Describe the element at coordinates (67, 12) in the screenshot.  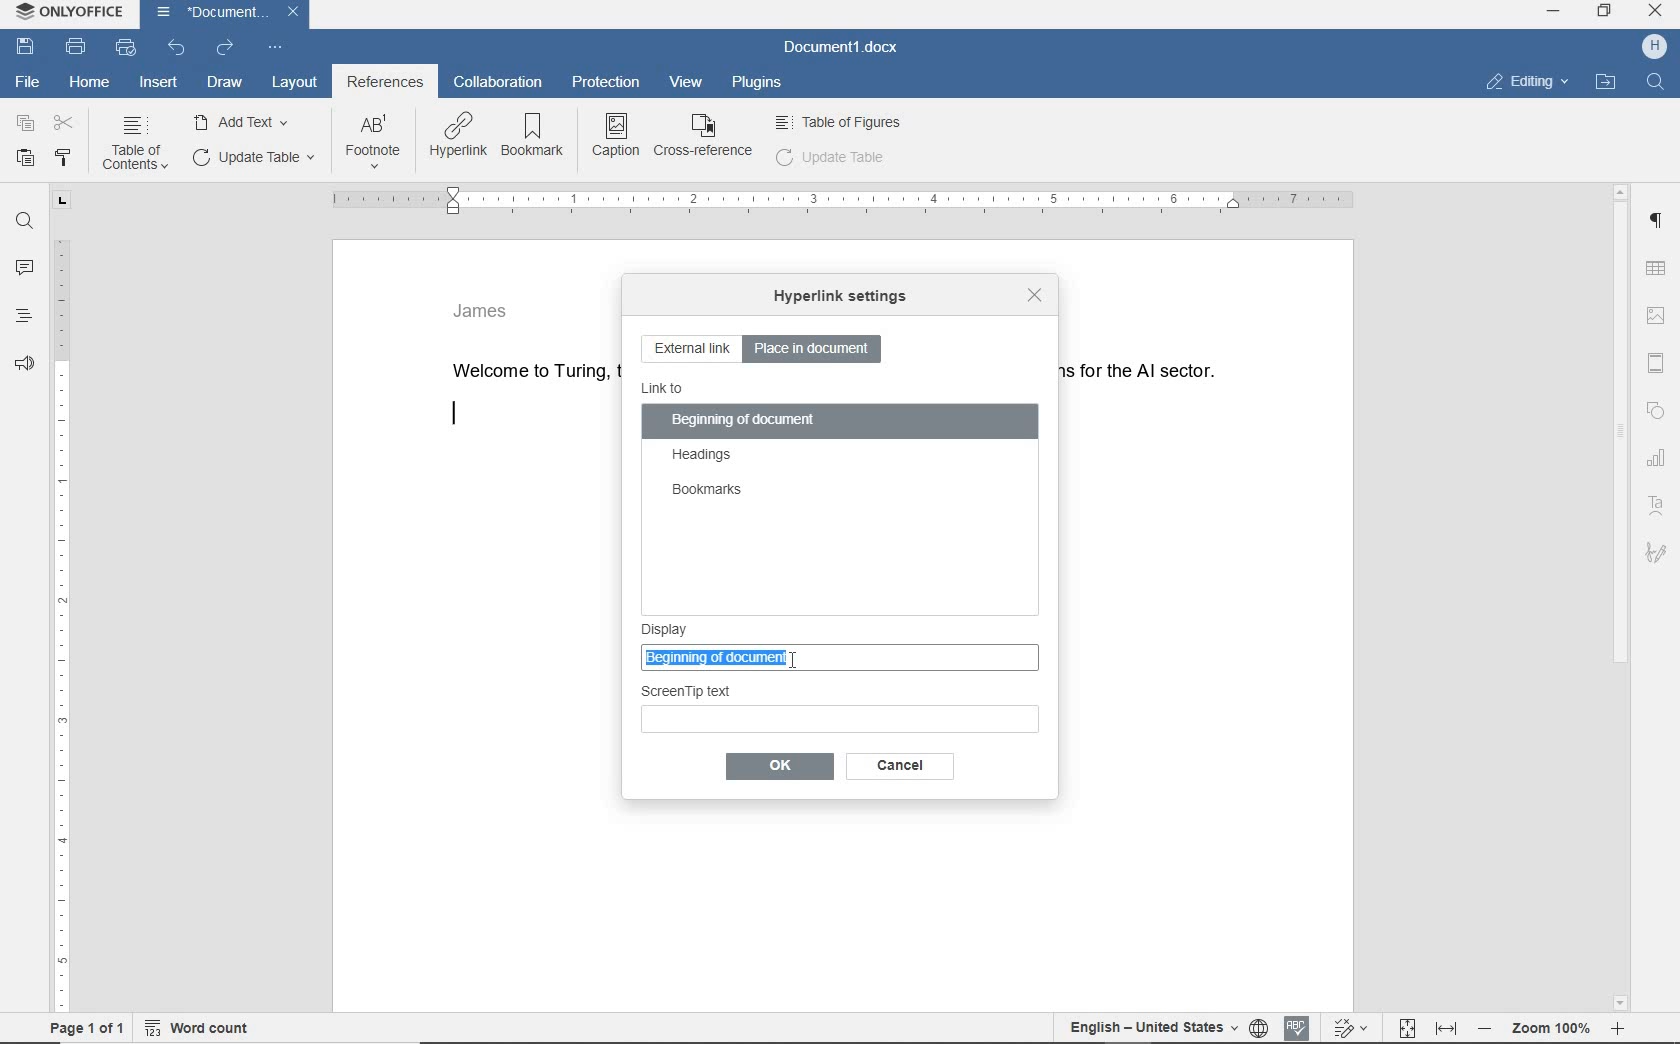
I see `ONLYOFFICE` at that location.